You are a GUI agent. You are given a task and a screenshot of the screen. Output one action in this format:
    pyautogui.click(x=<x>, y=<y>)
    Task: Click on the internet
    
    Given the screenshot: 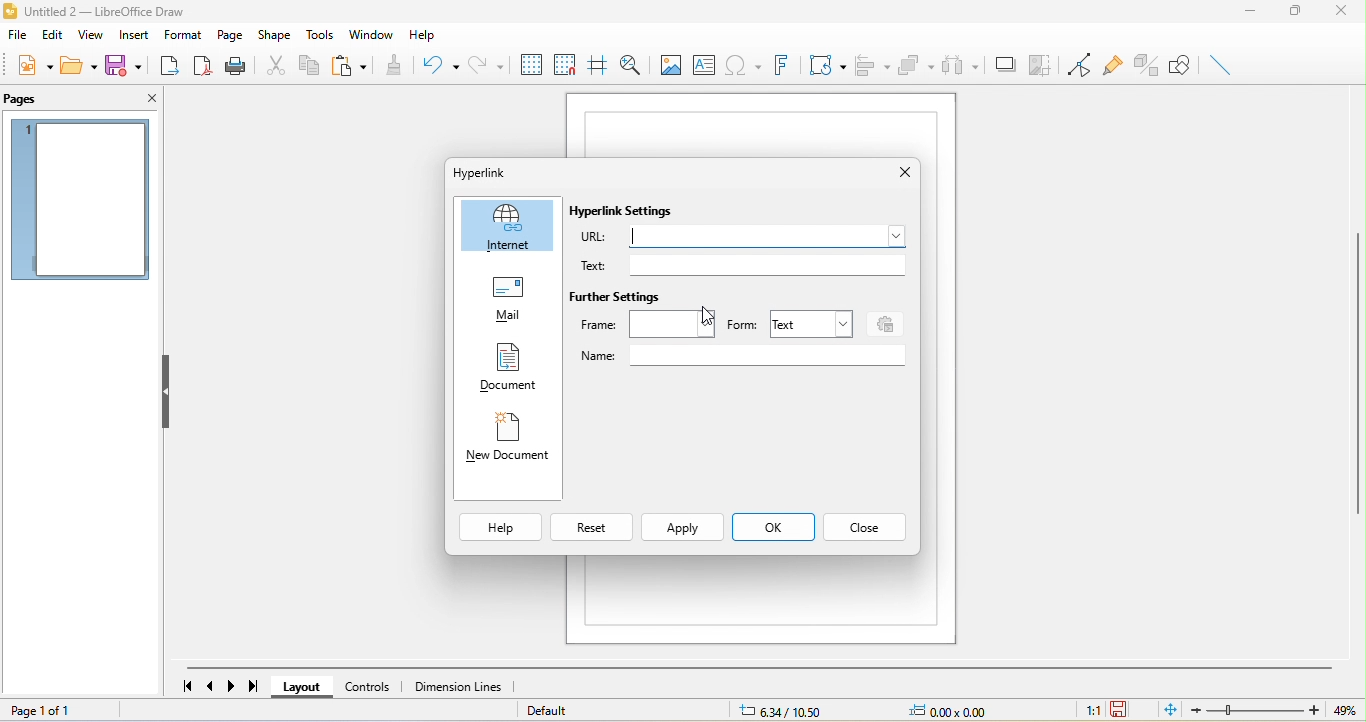 What is the action you would take?
    pyautogui.click(x=505, y=226)
    